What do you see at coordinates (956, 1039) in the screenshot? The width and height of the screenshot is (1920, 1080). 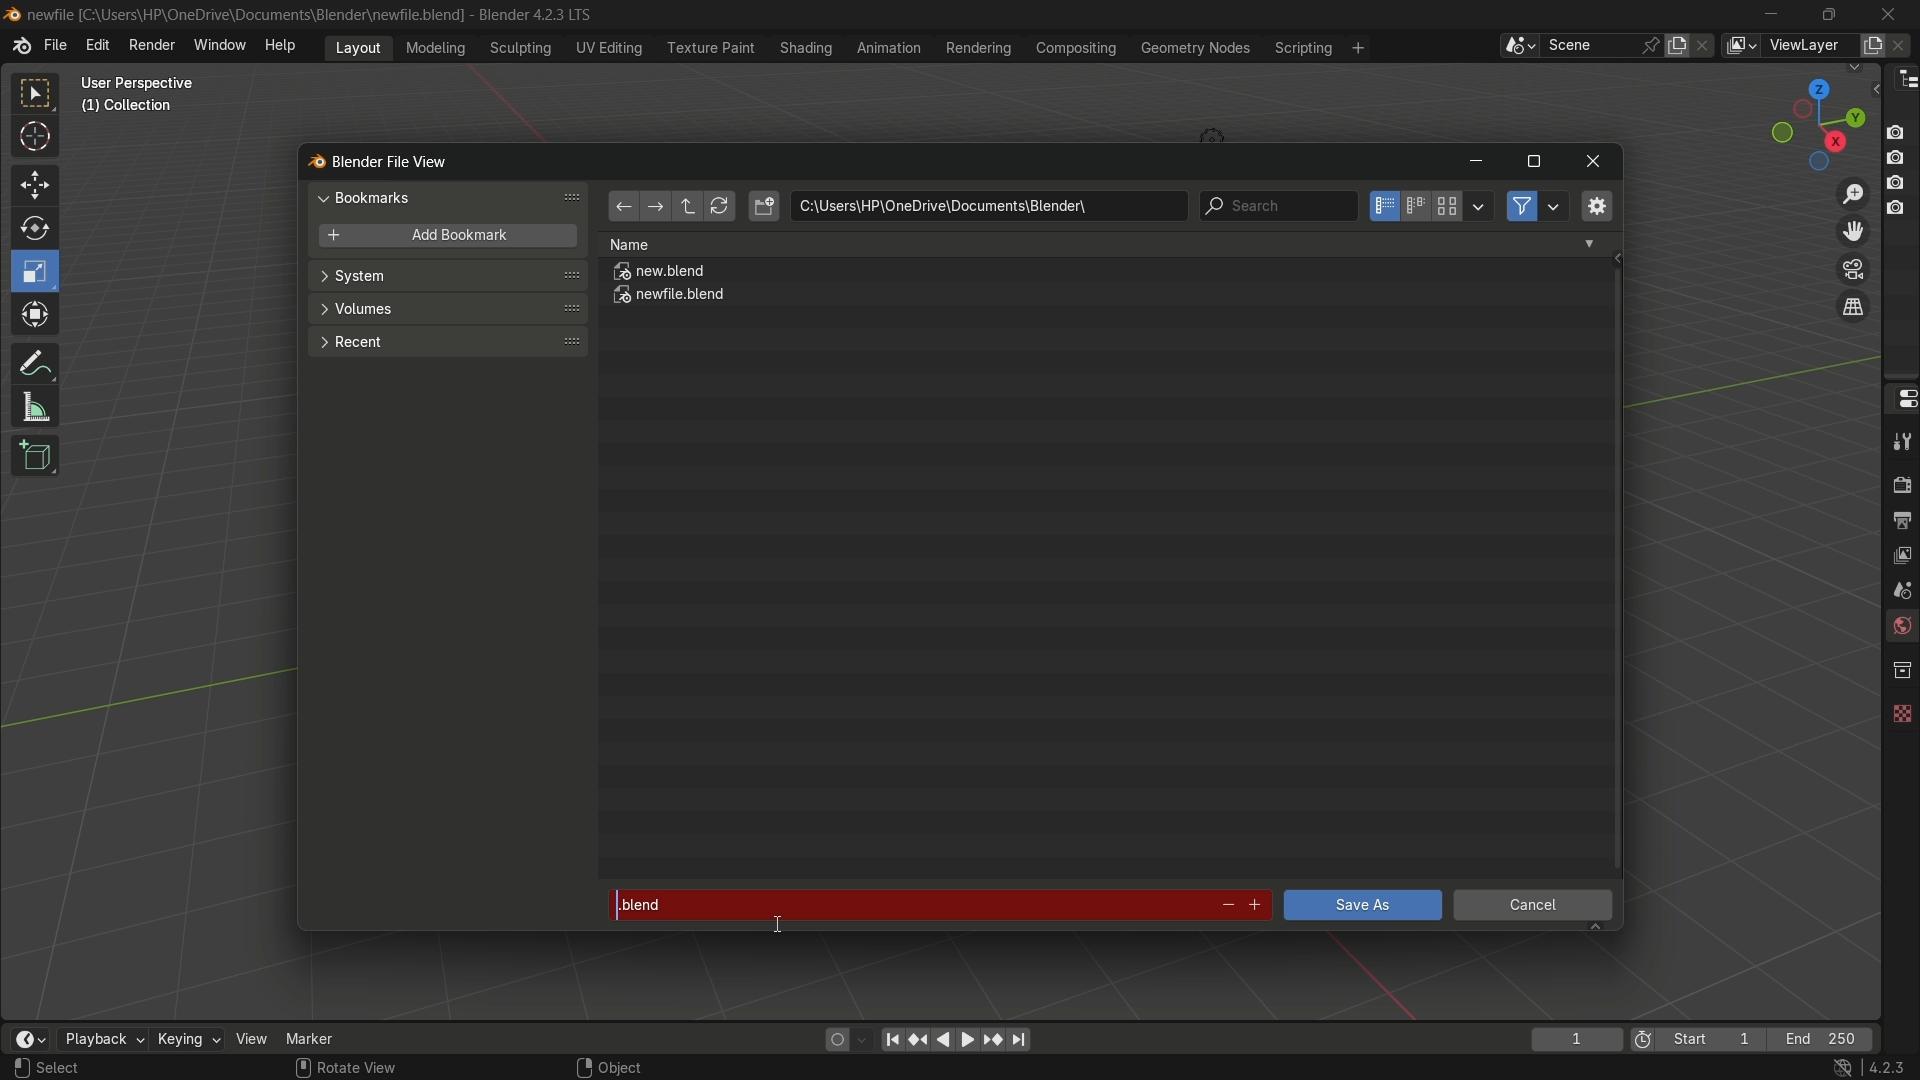 I see `play animation` at bounding box center [956, 1039].